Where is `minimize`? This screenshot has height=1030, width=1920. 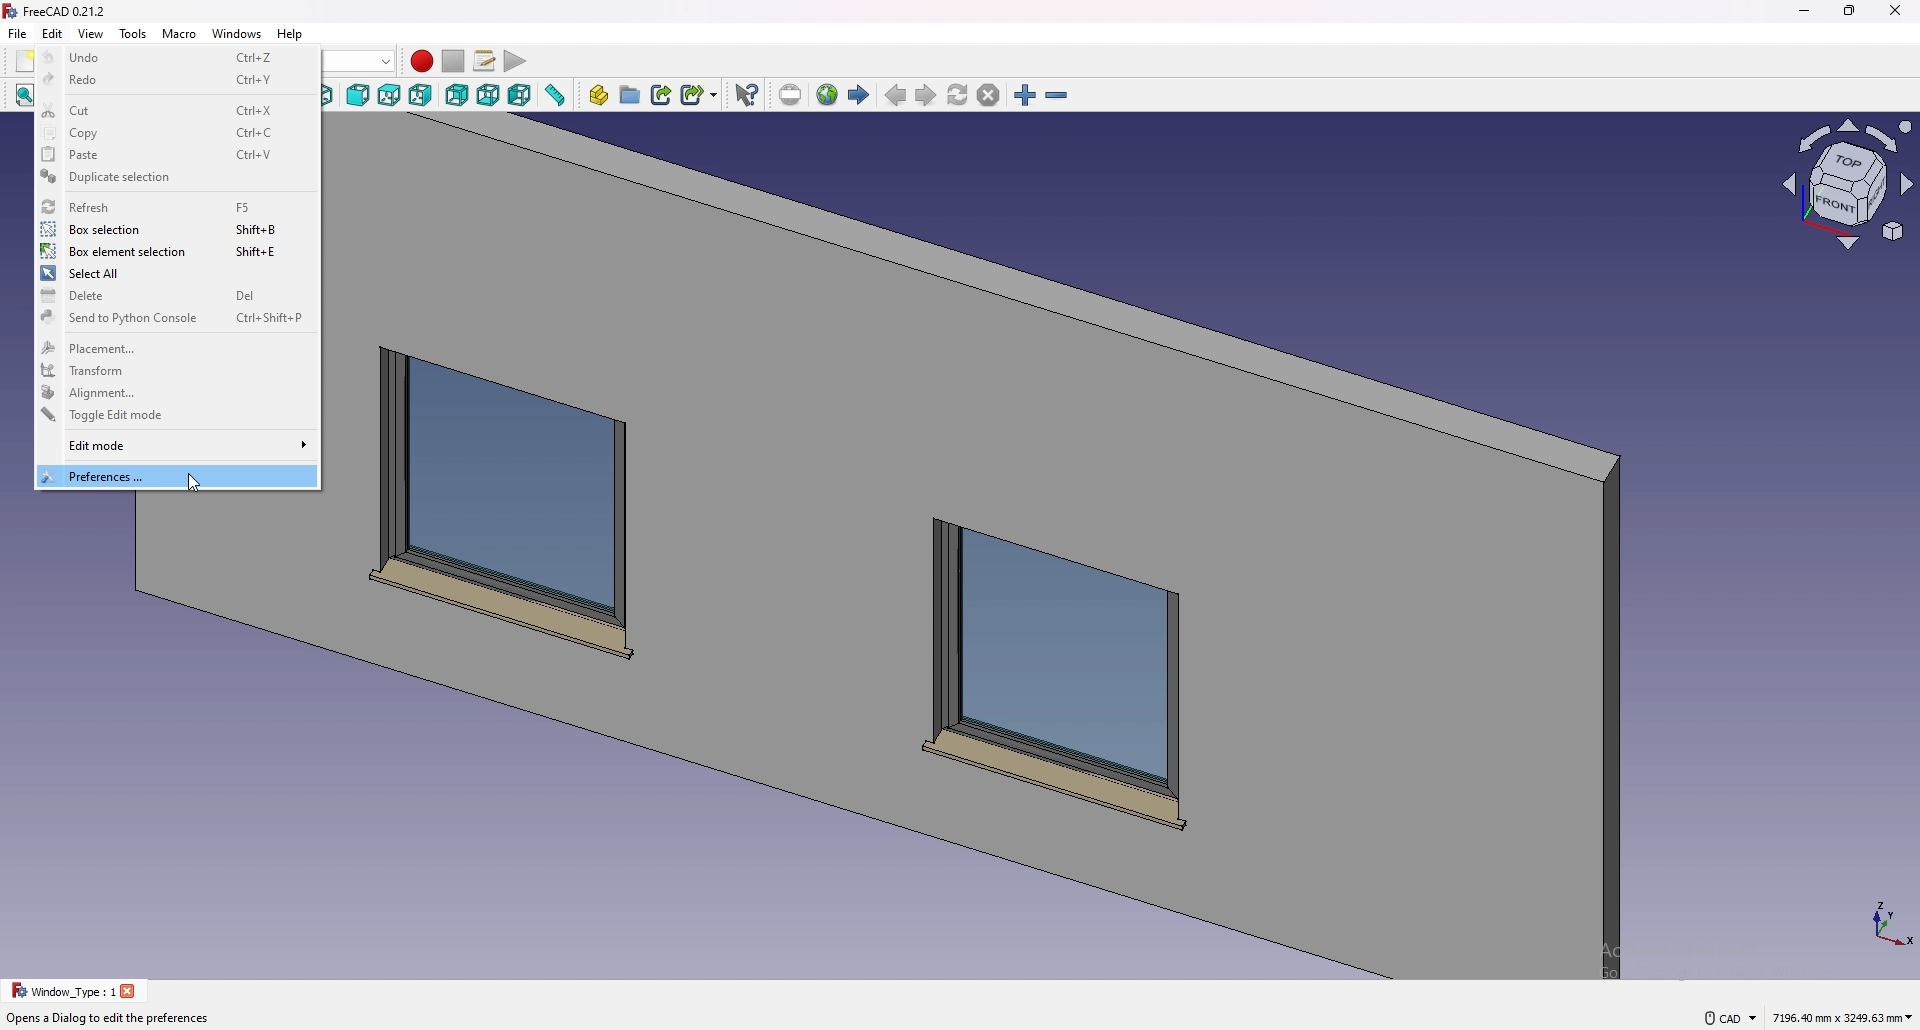
minimize is located at coordinates (1799, 12).